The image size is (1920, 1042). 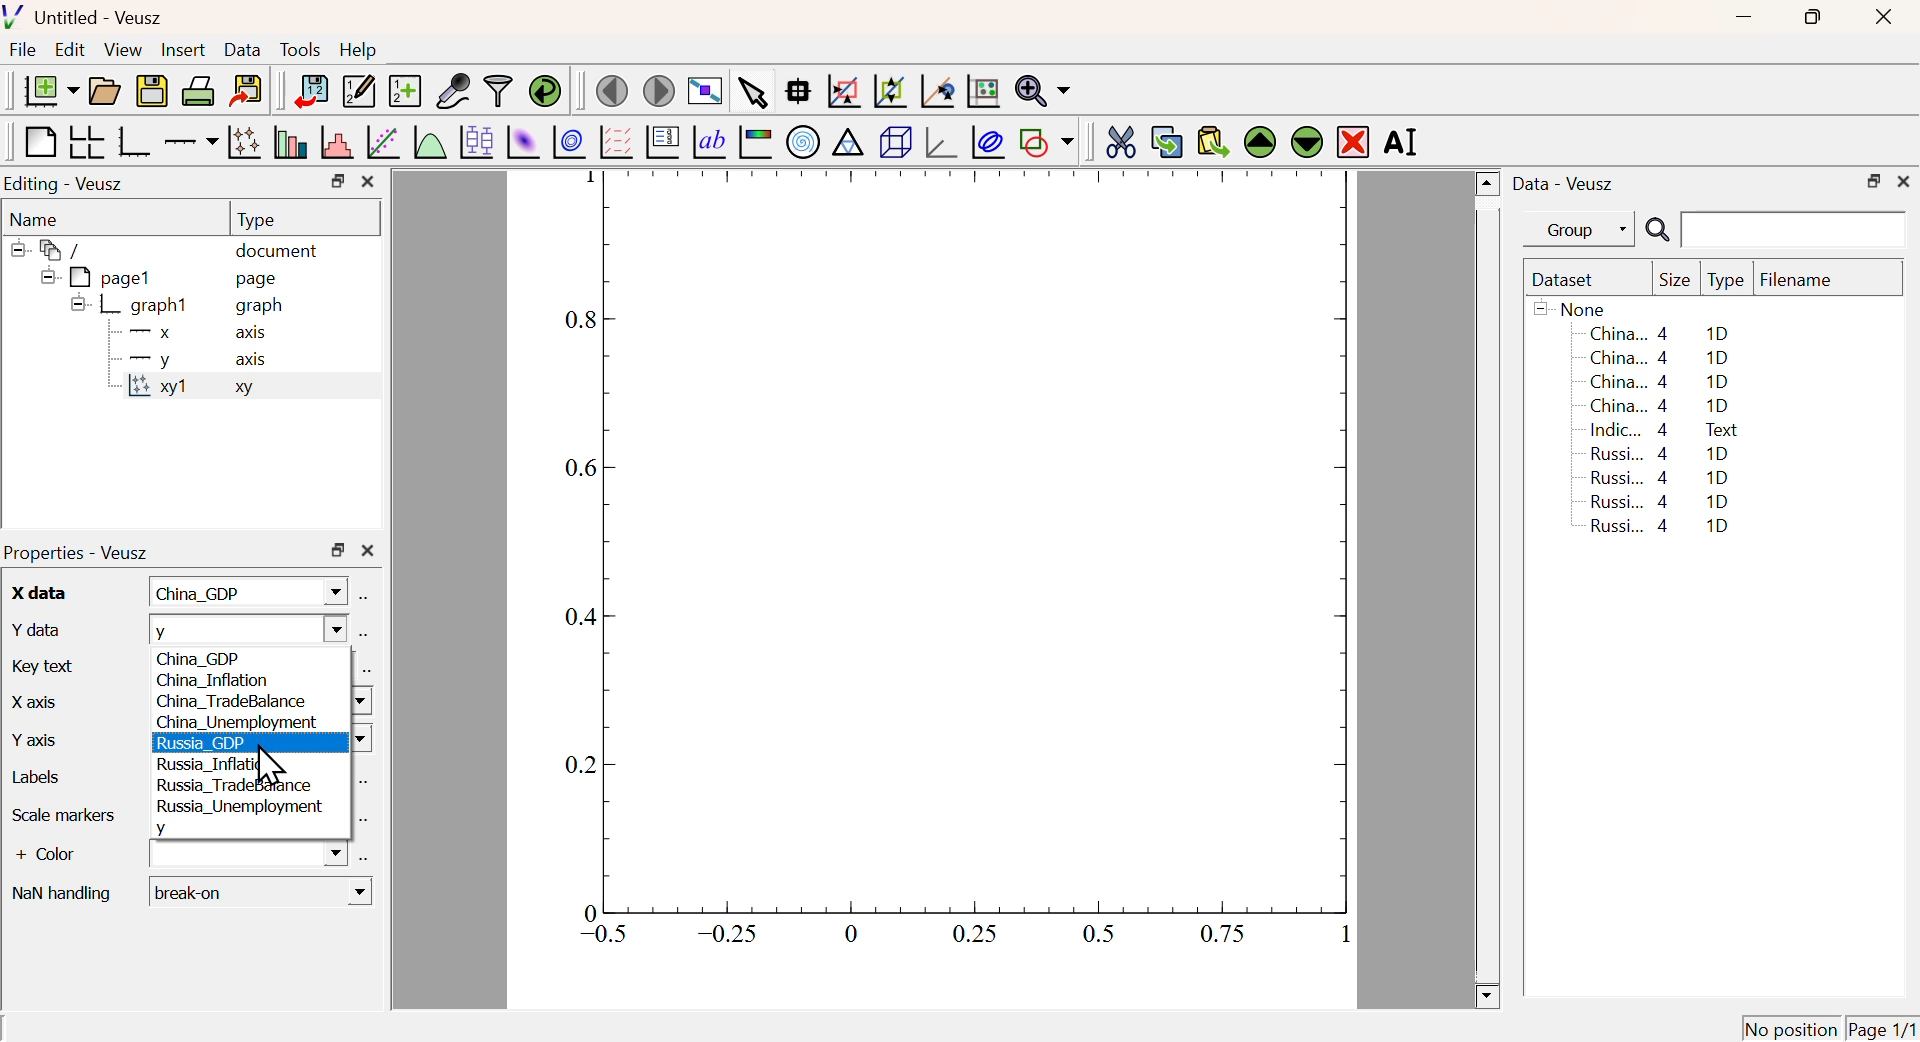 I want to click on Group, so click(x=1585, y=231).